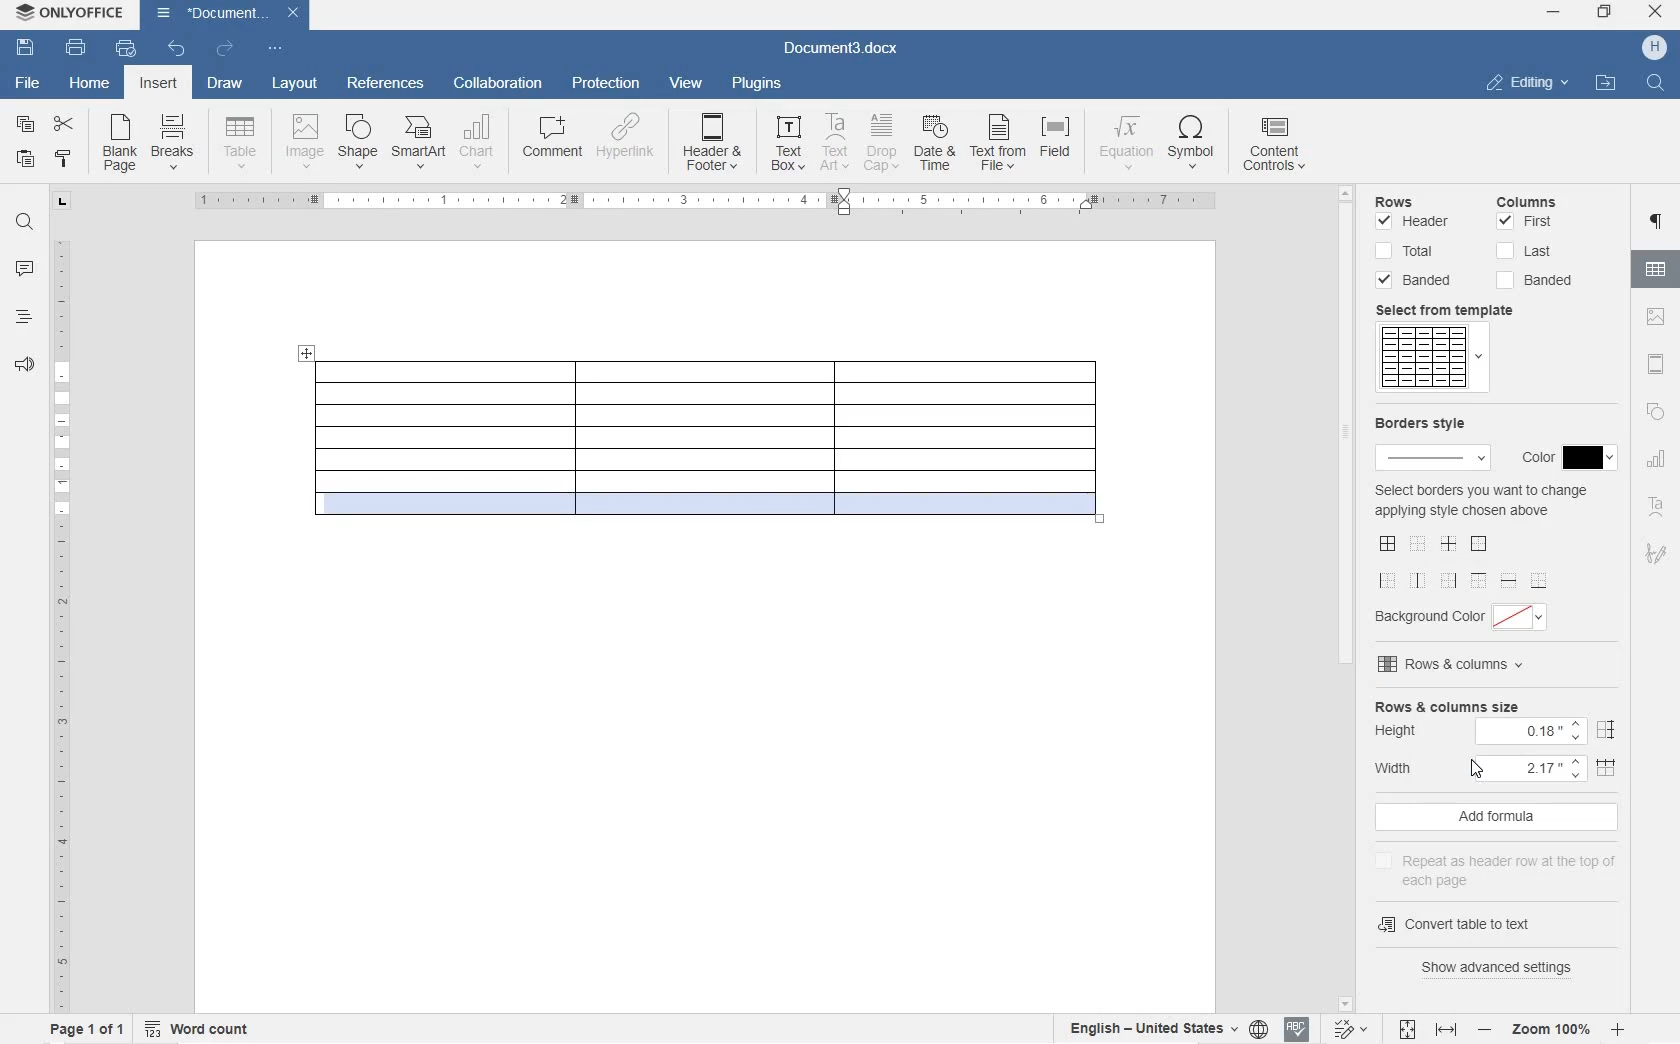 This screenshot has height=1044, width=1680. I want to click on select from template, so click(1458, 310).